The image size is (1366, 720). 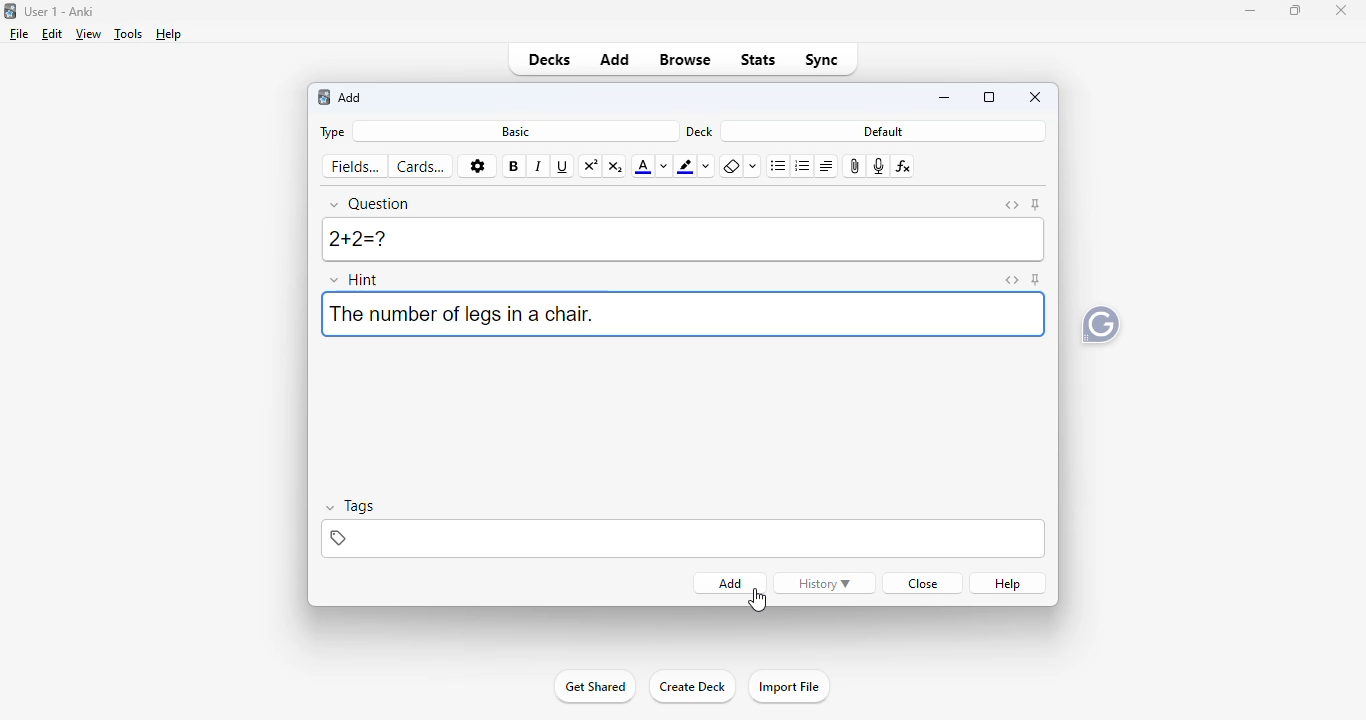 What do you see at coordinates (1250, 11) in the screenshot?
I see `minimize` at bounding box center [1250, 11].